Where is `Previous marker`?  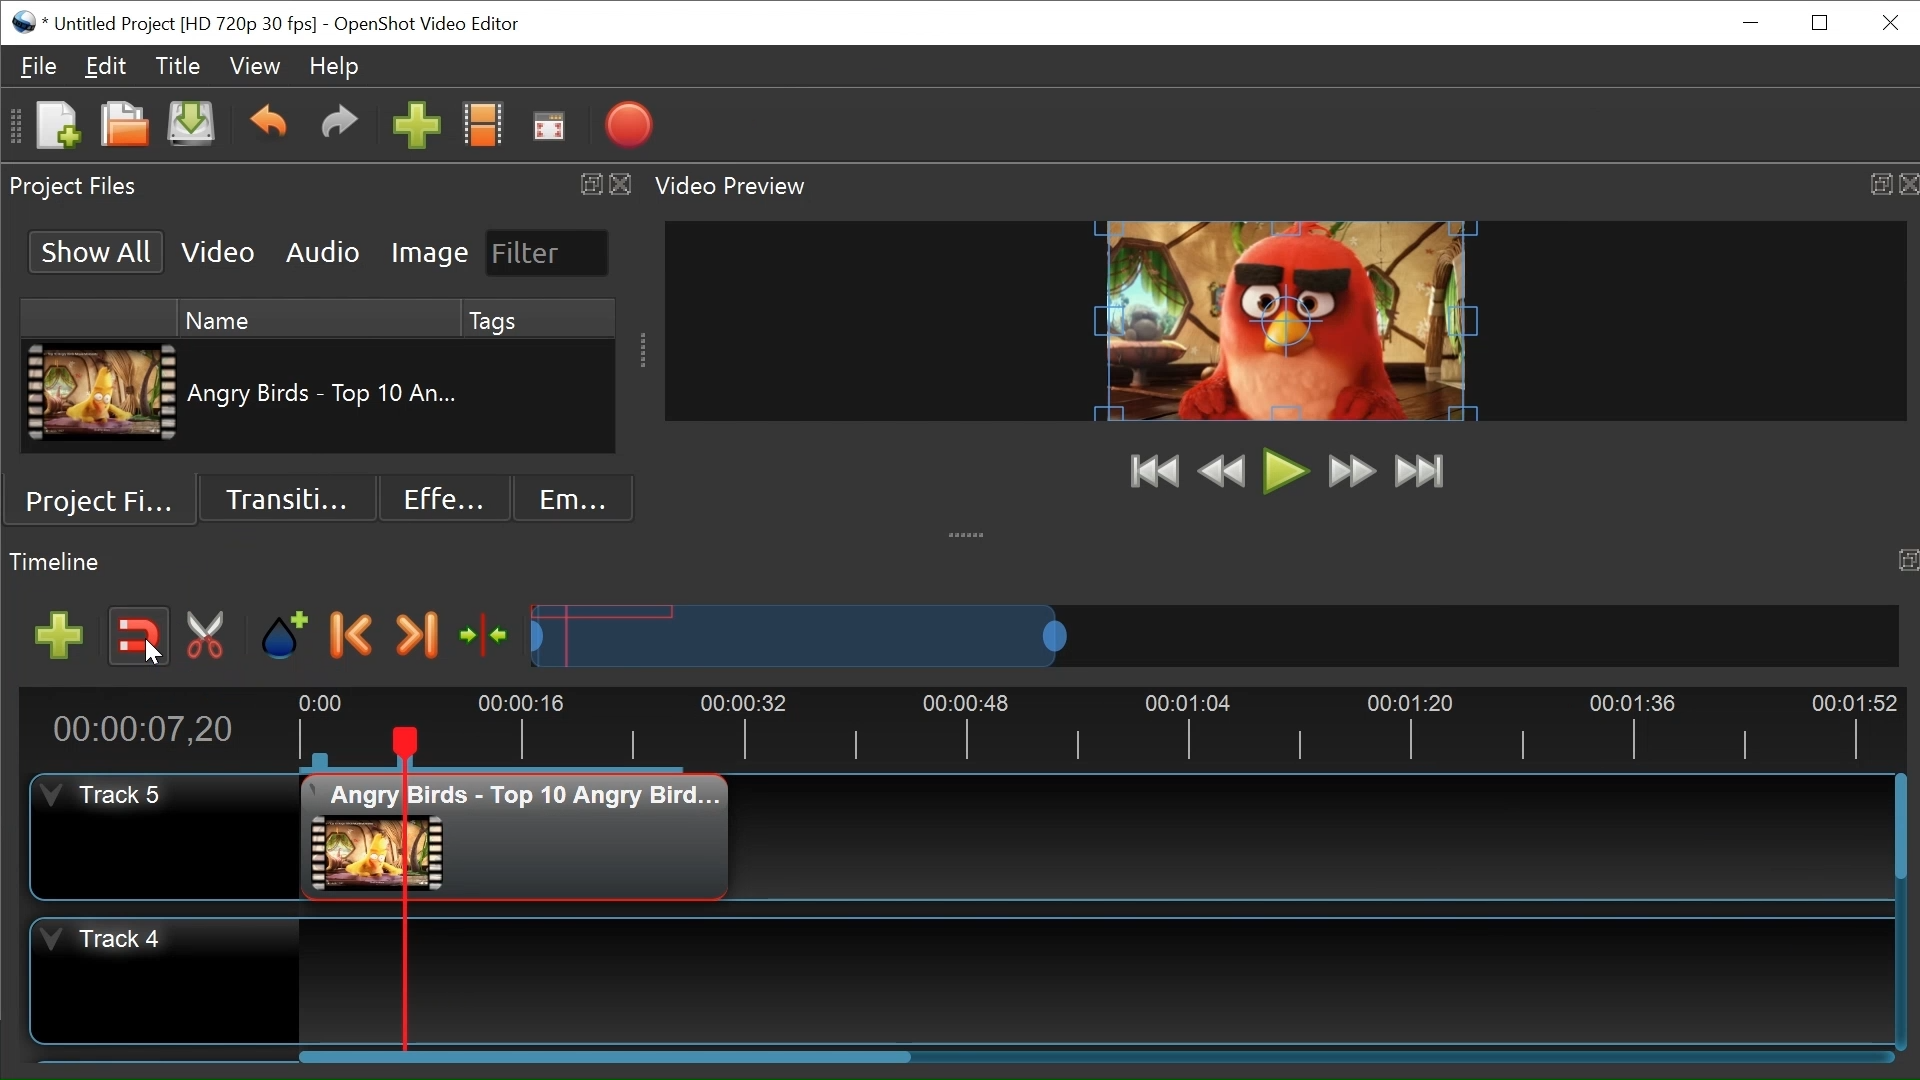
Previous marker is located at coordinates (351, 634).